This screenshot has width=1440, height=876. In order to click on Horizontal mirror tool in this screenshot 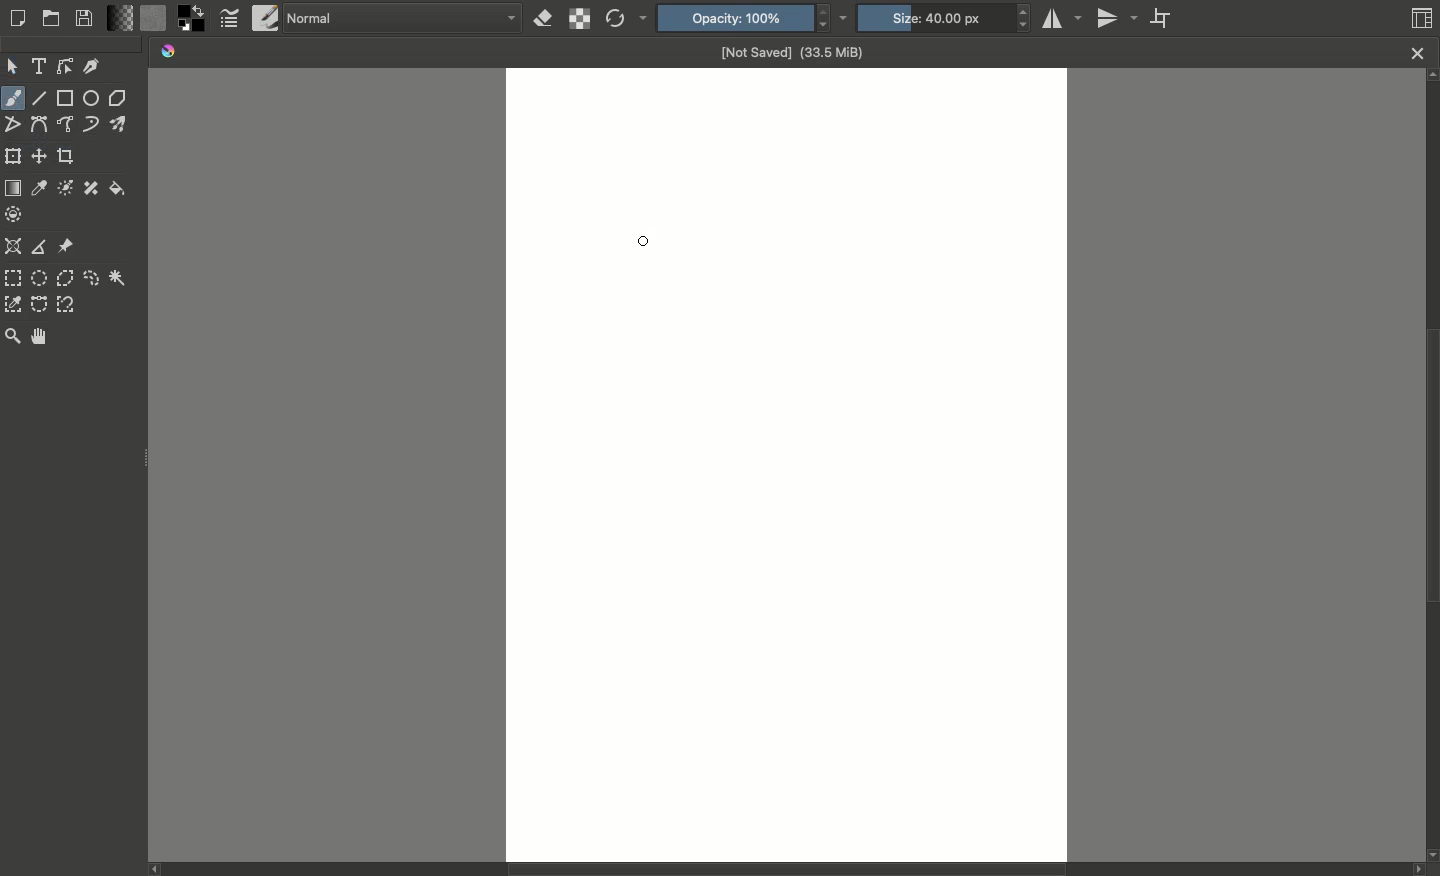, I will do `click(1065, 18)`.